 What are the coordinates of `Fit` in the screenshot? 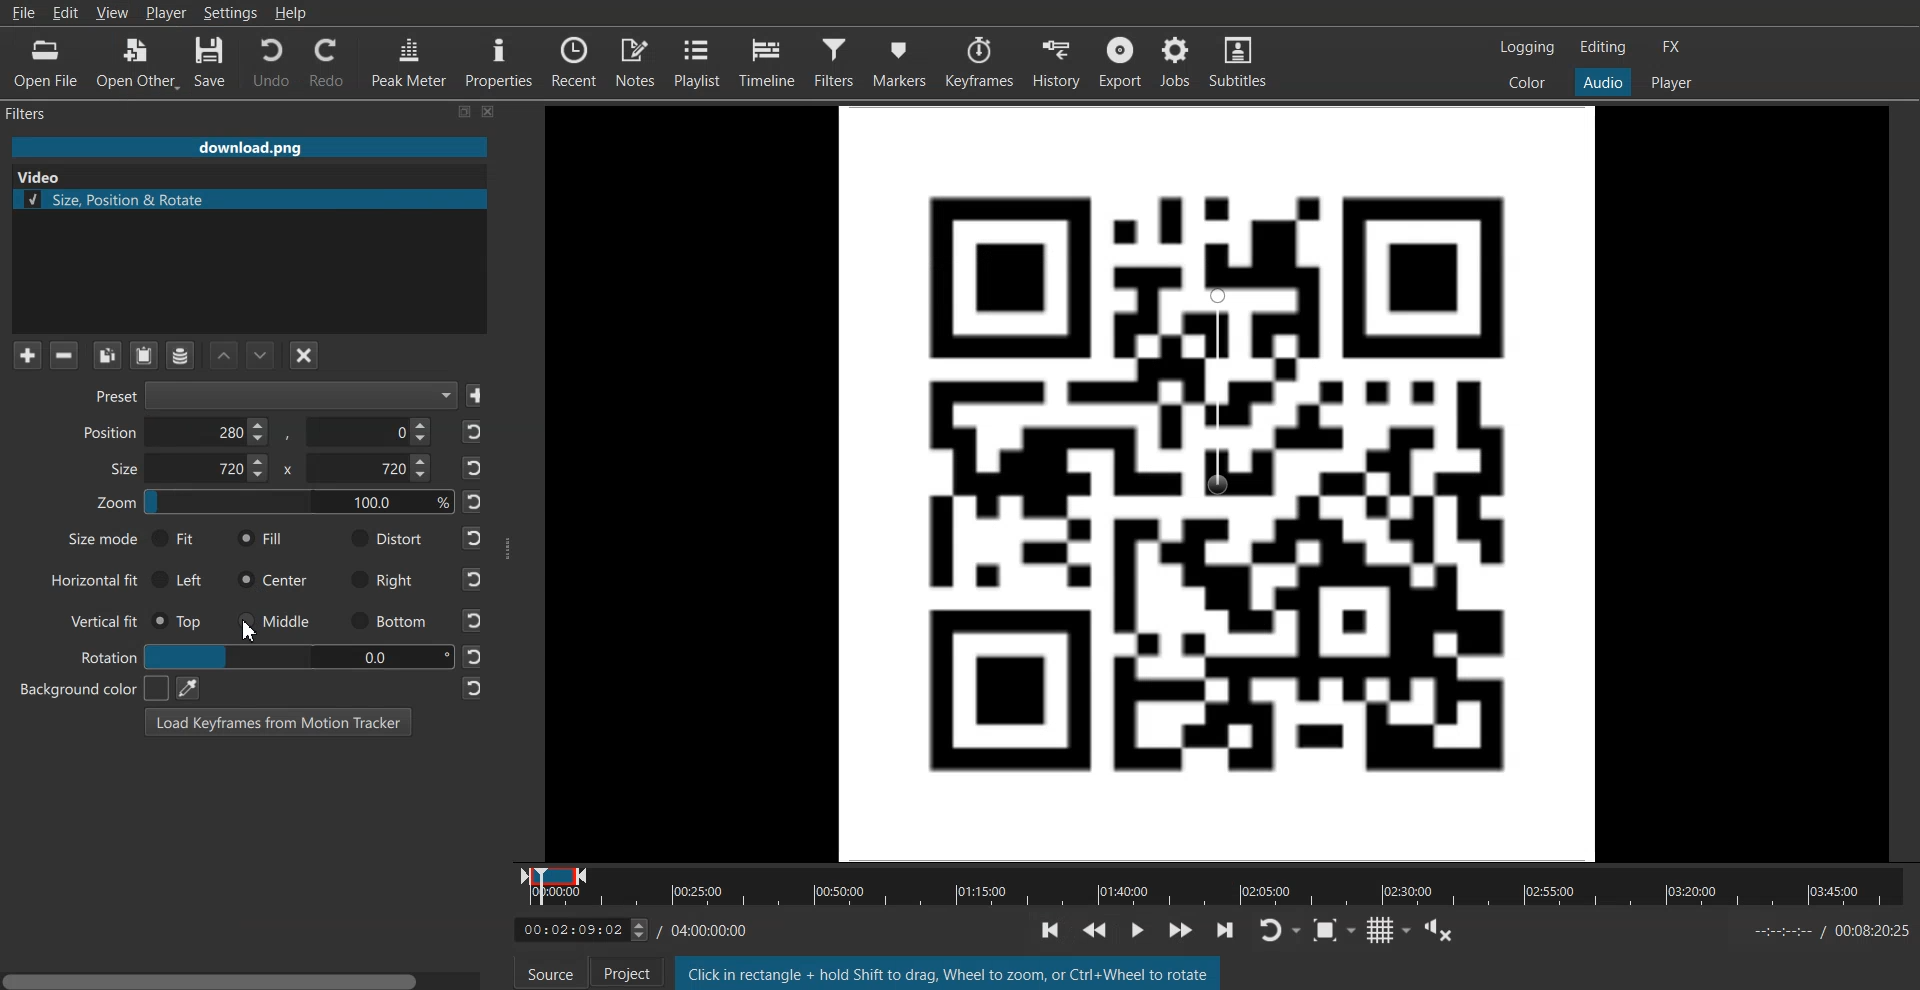 It's located at (175, 538).